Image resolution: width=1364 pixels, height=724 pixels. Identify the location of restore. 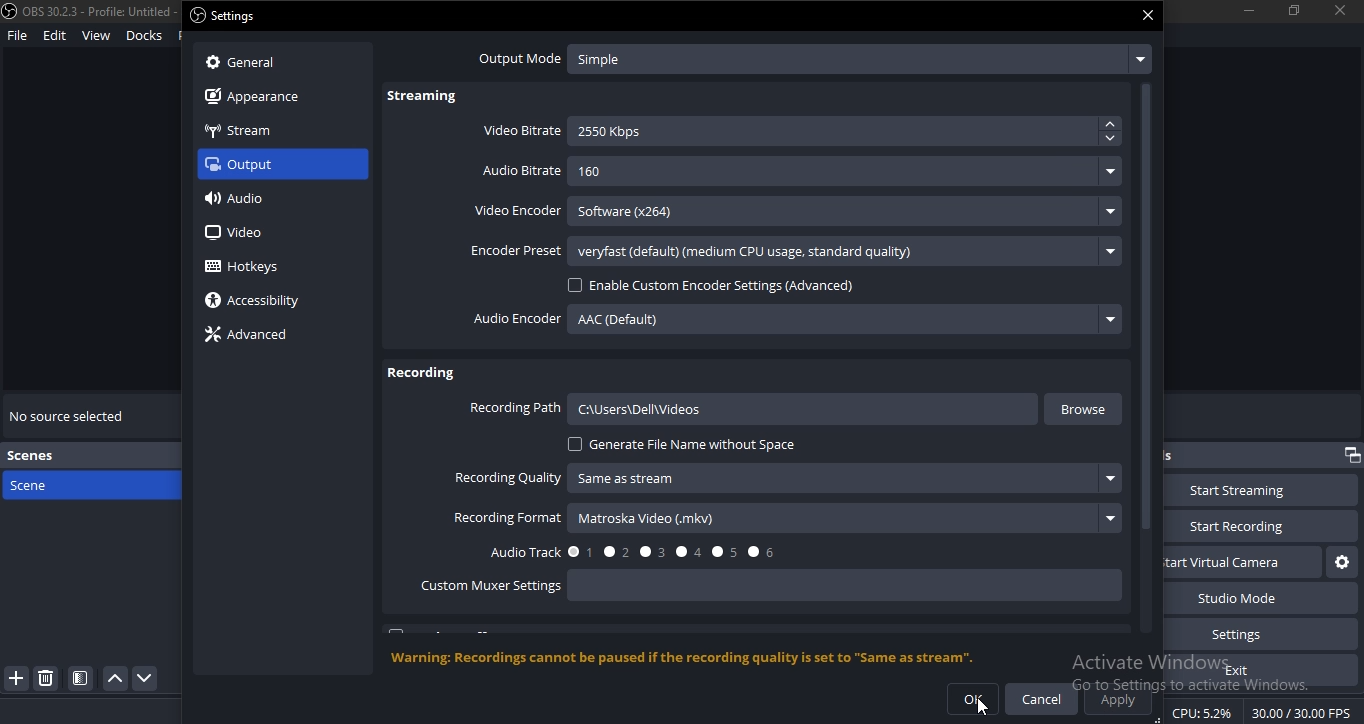
(1294, 9).